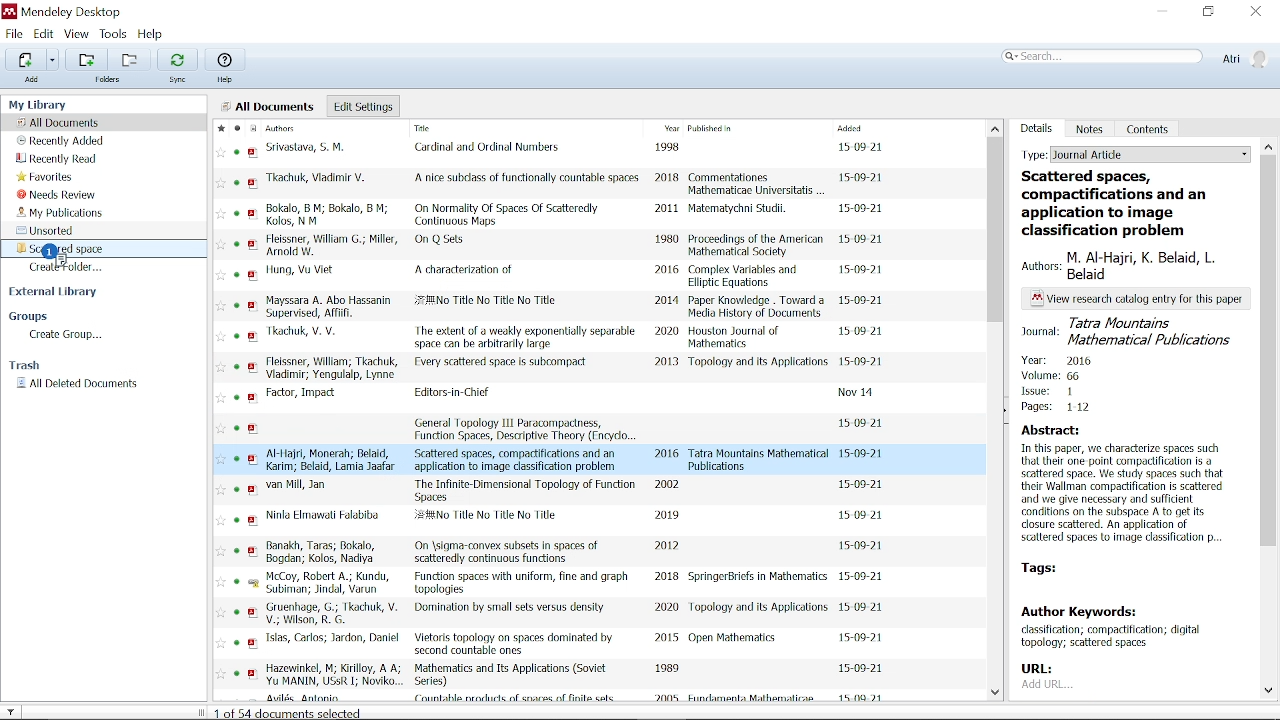 Image resolution: width=1280 pixels, height=720 pixels. What do you see at coordinates (524, 336) in the screenshot?
I see `title` at bounding box center [524, 336].